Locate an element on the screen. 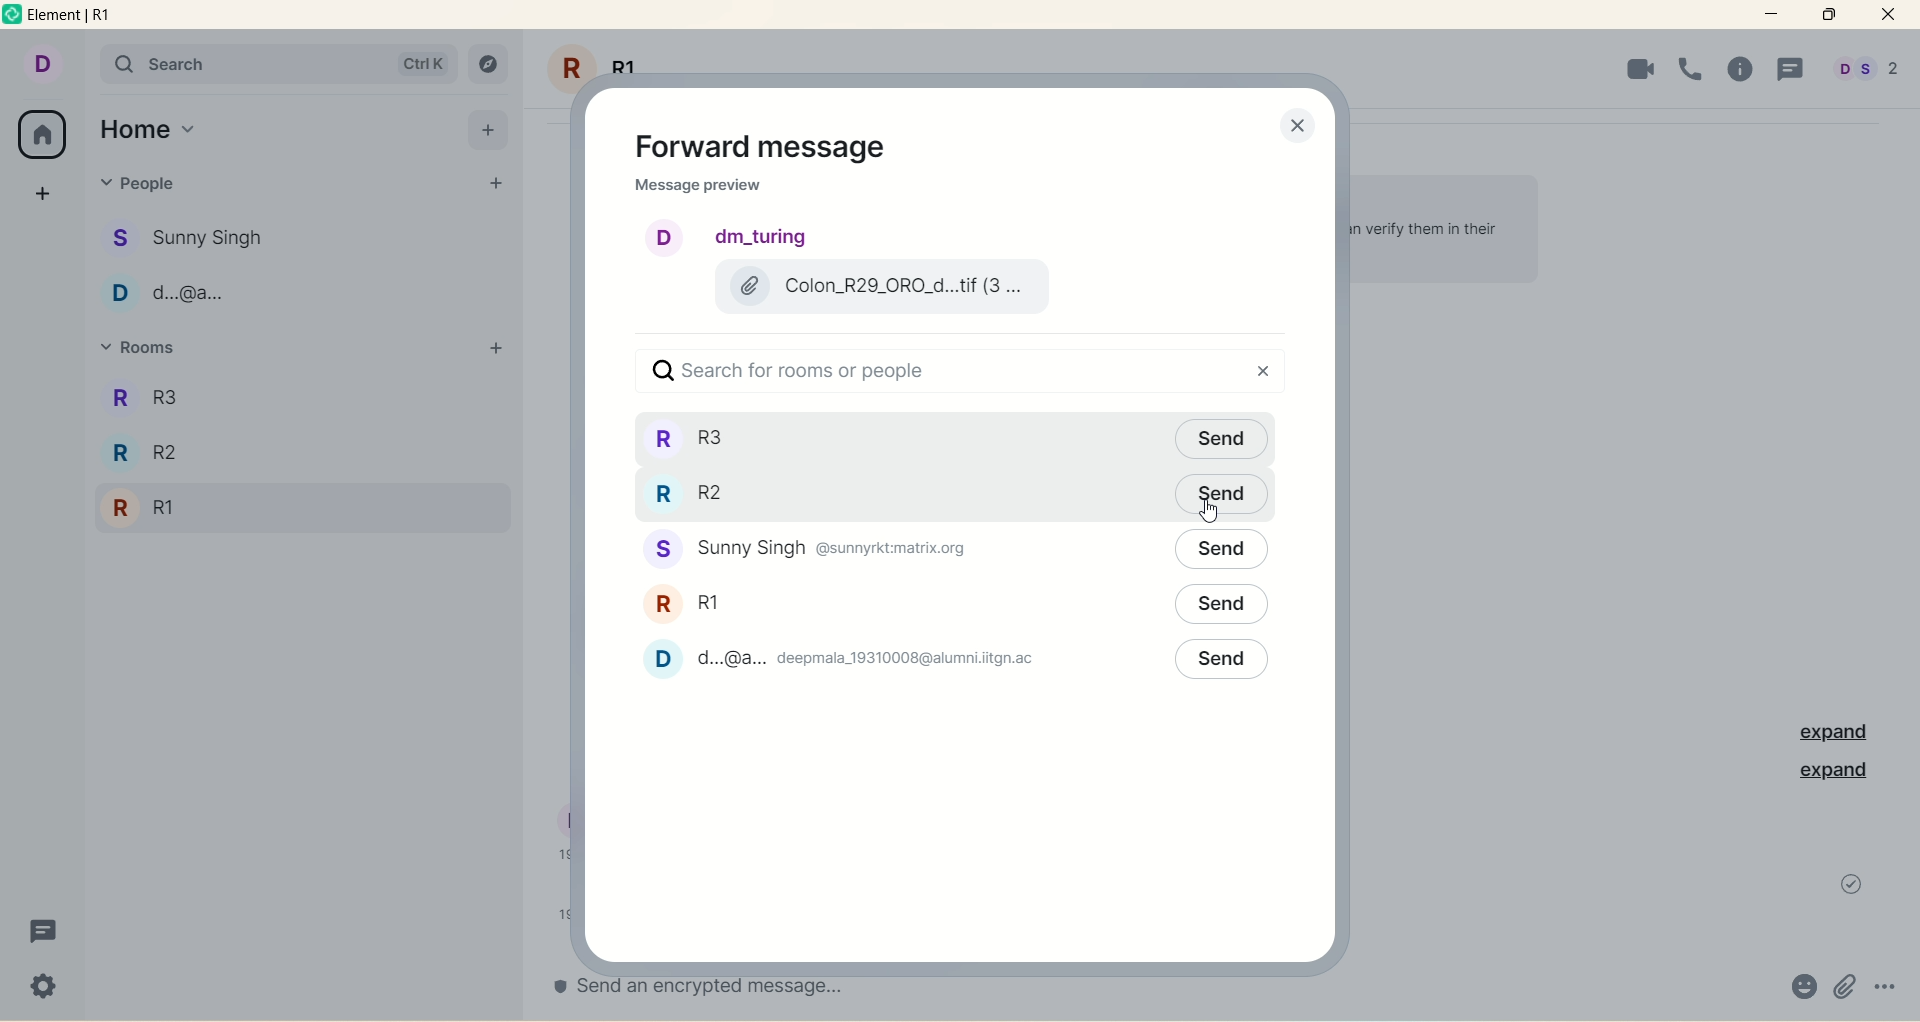  add is located at coordinates (495, 348).